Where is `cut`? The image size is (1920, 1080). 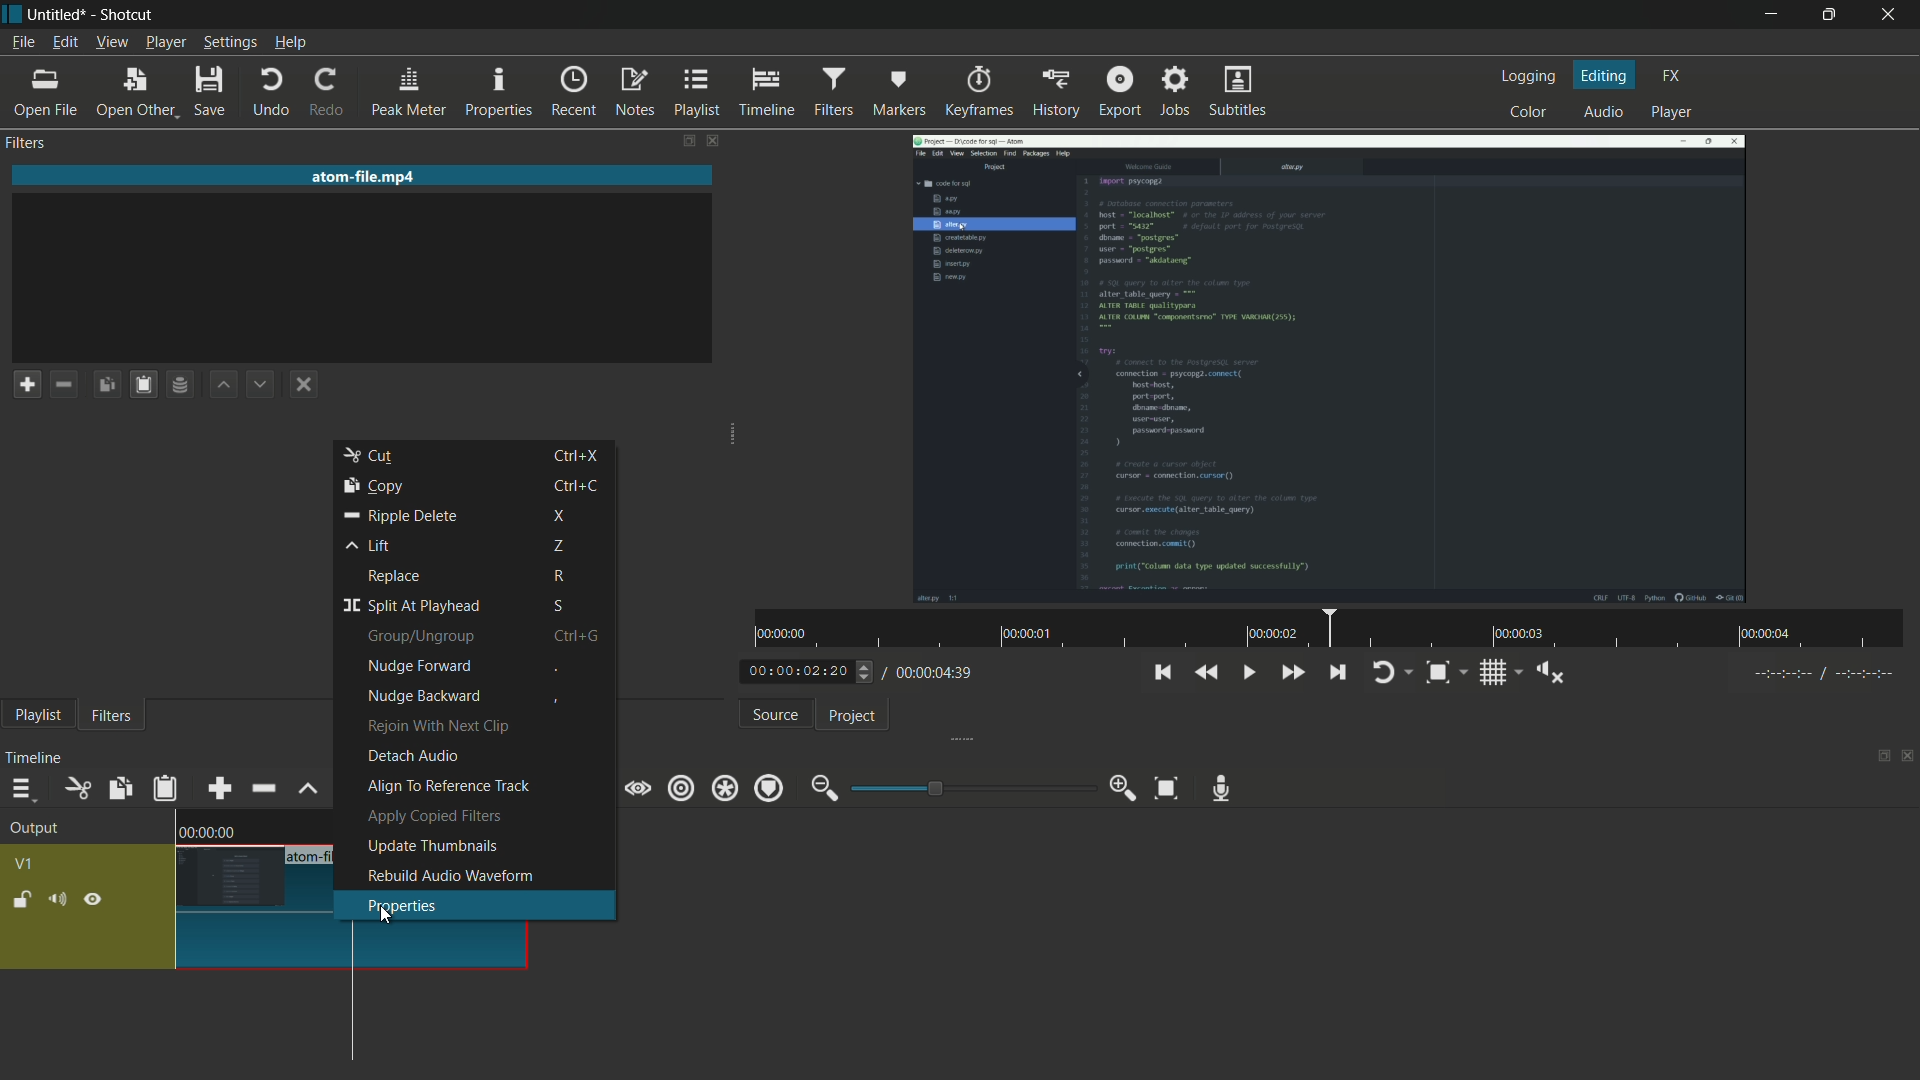 cut is located at coordinates (374, 457).